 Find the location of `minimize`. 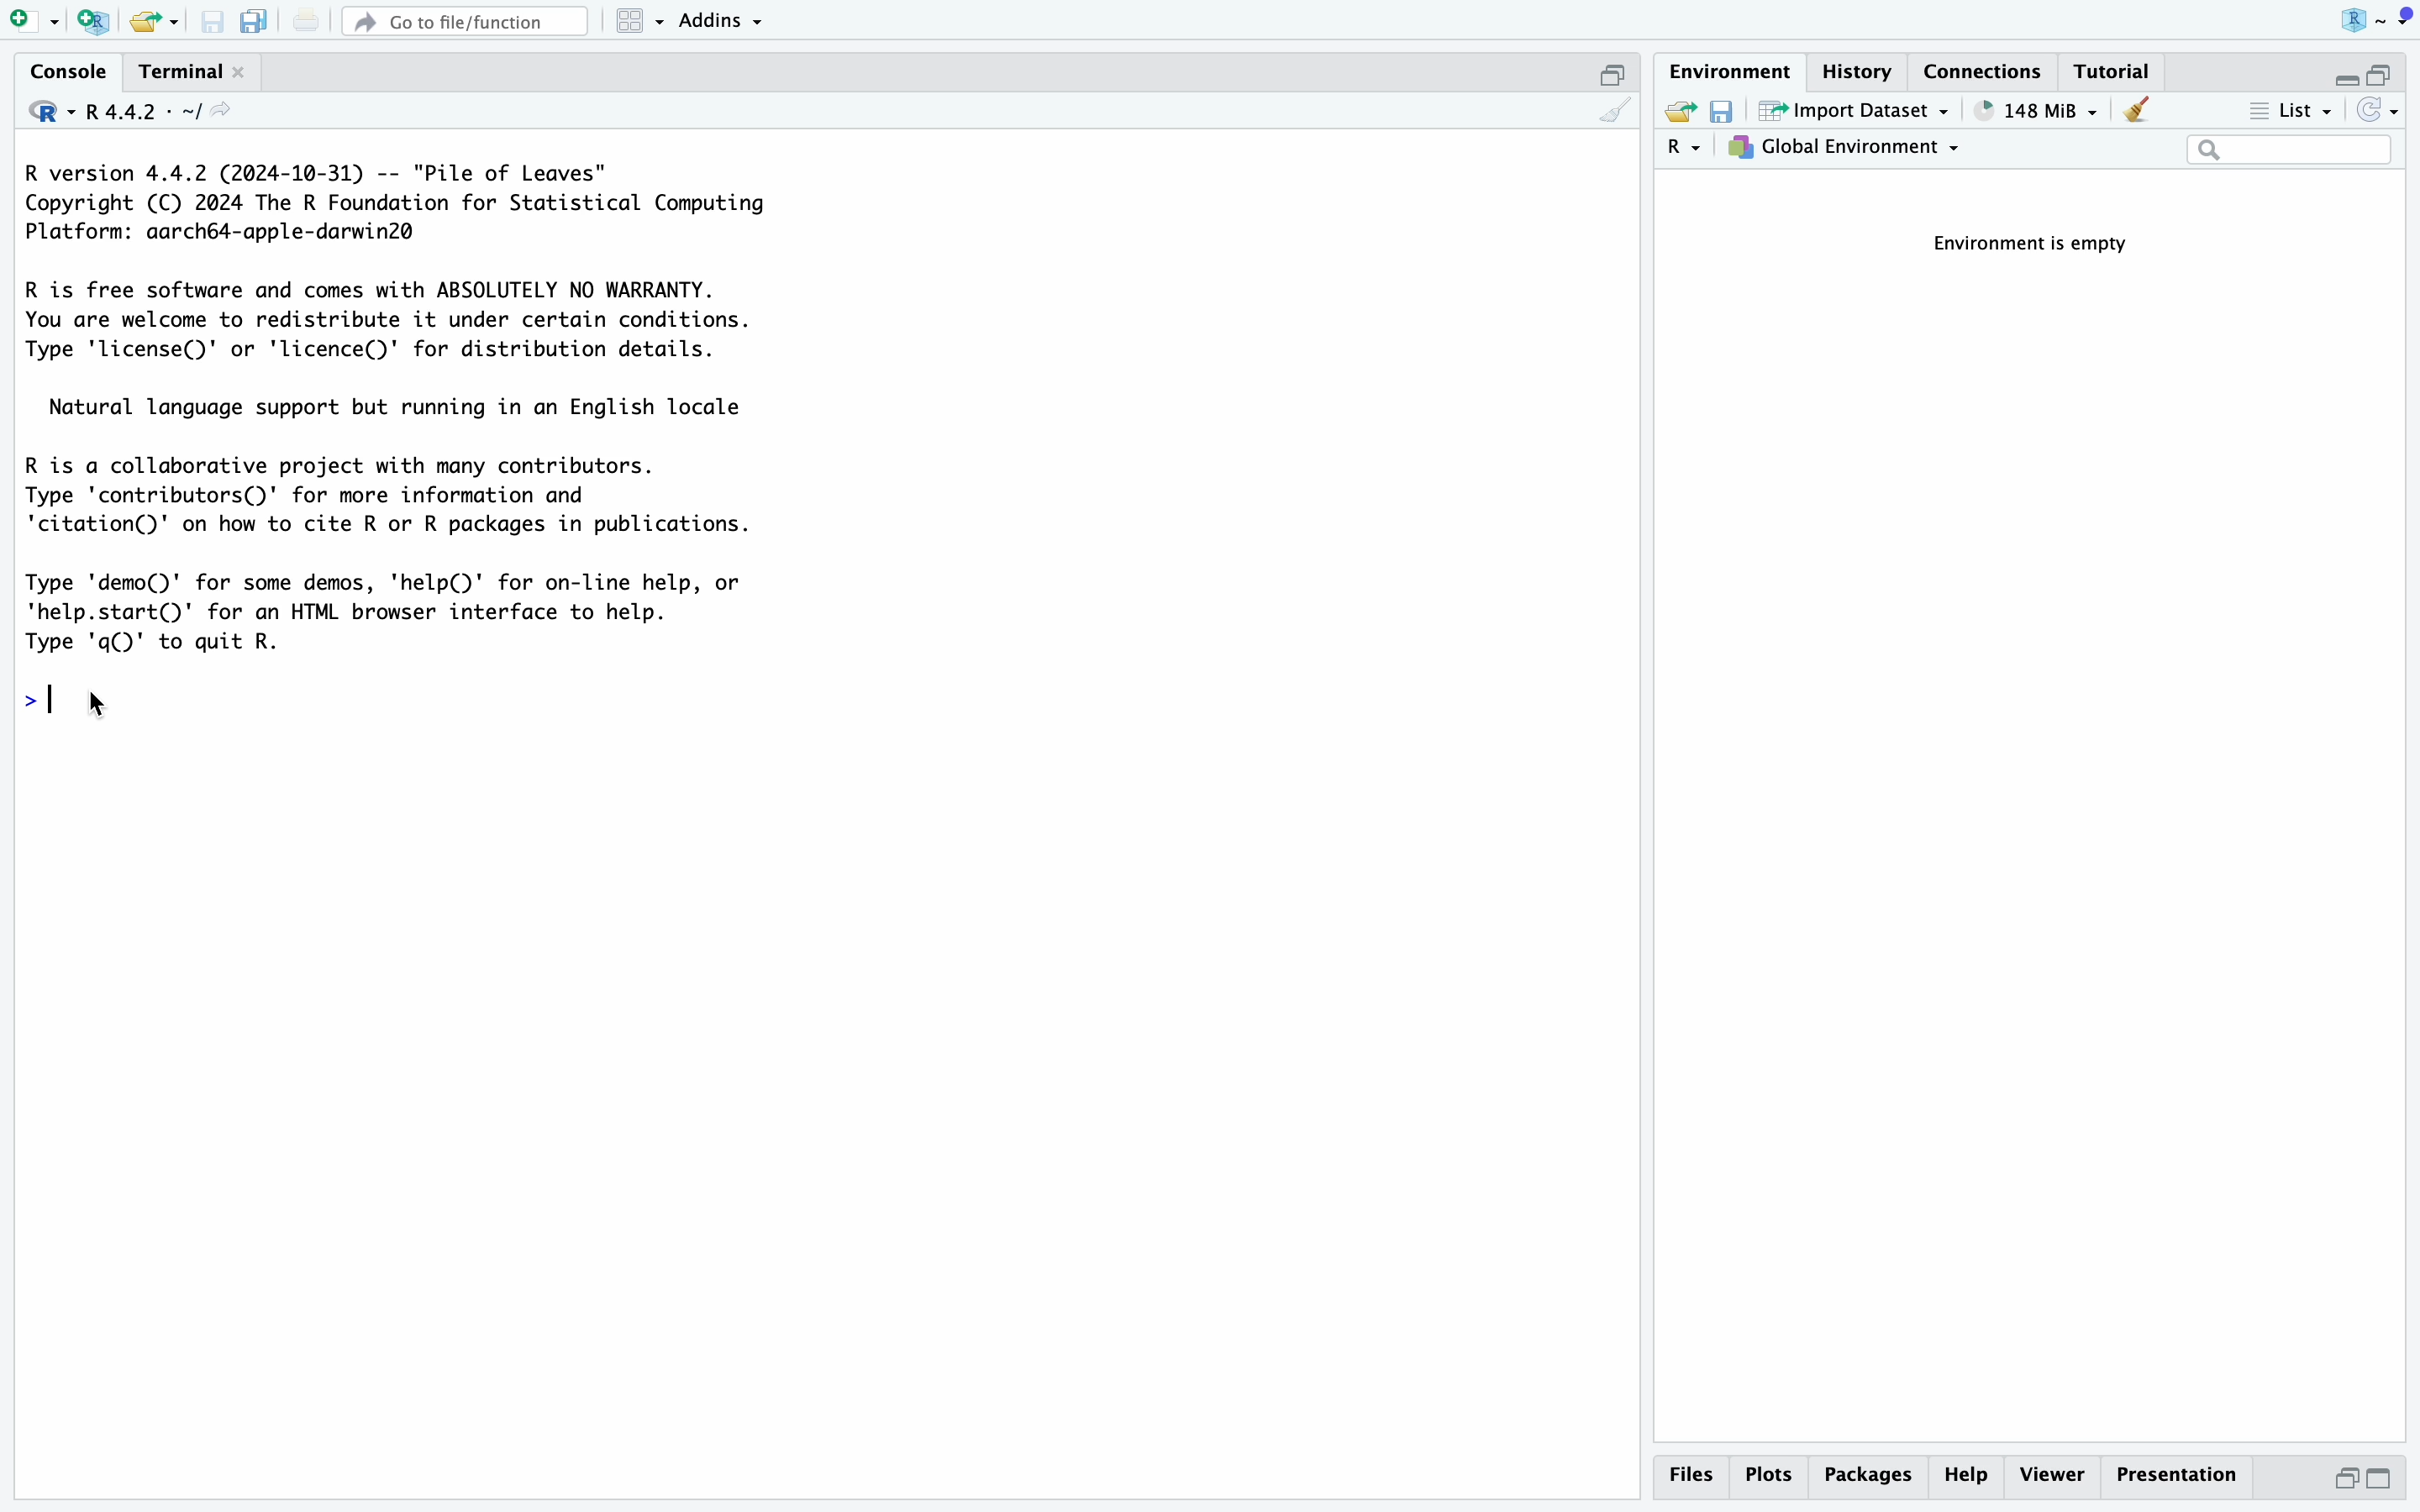

minimize is located at coordinates (2337, 1484).